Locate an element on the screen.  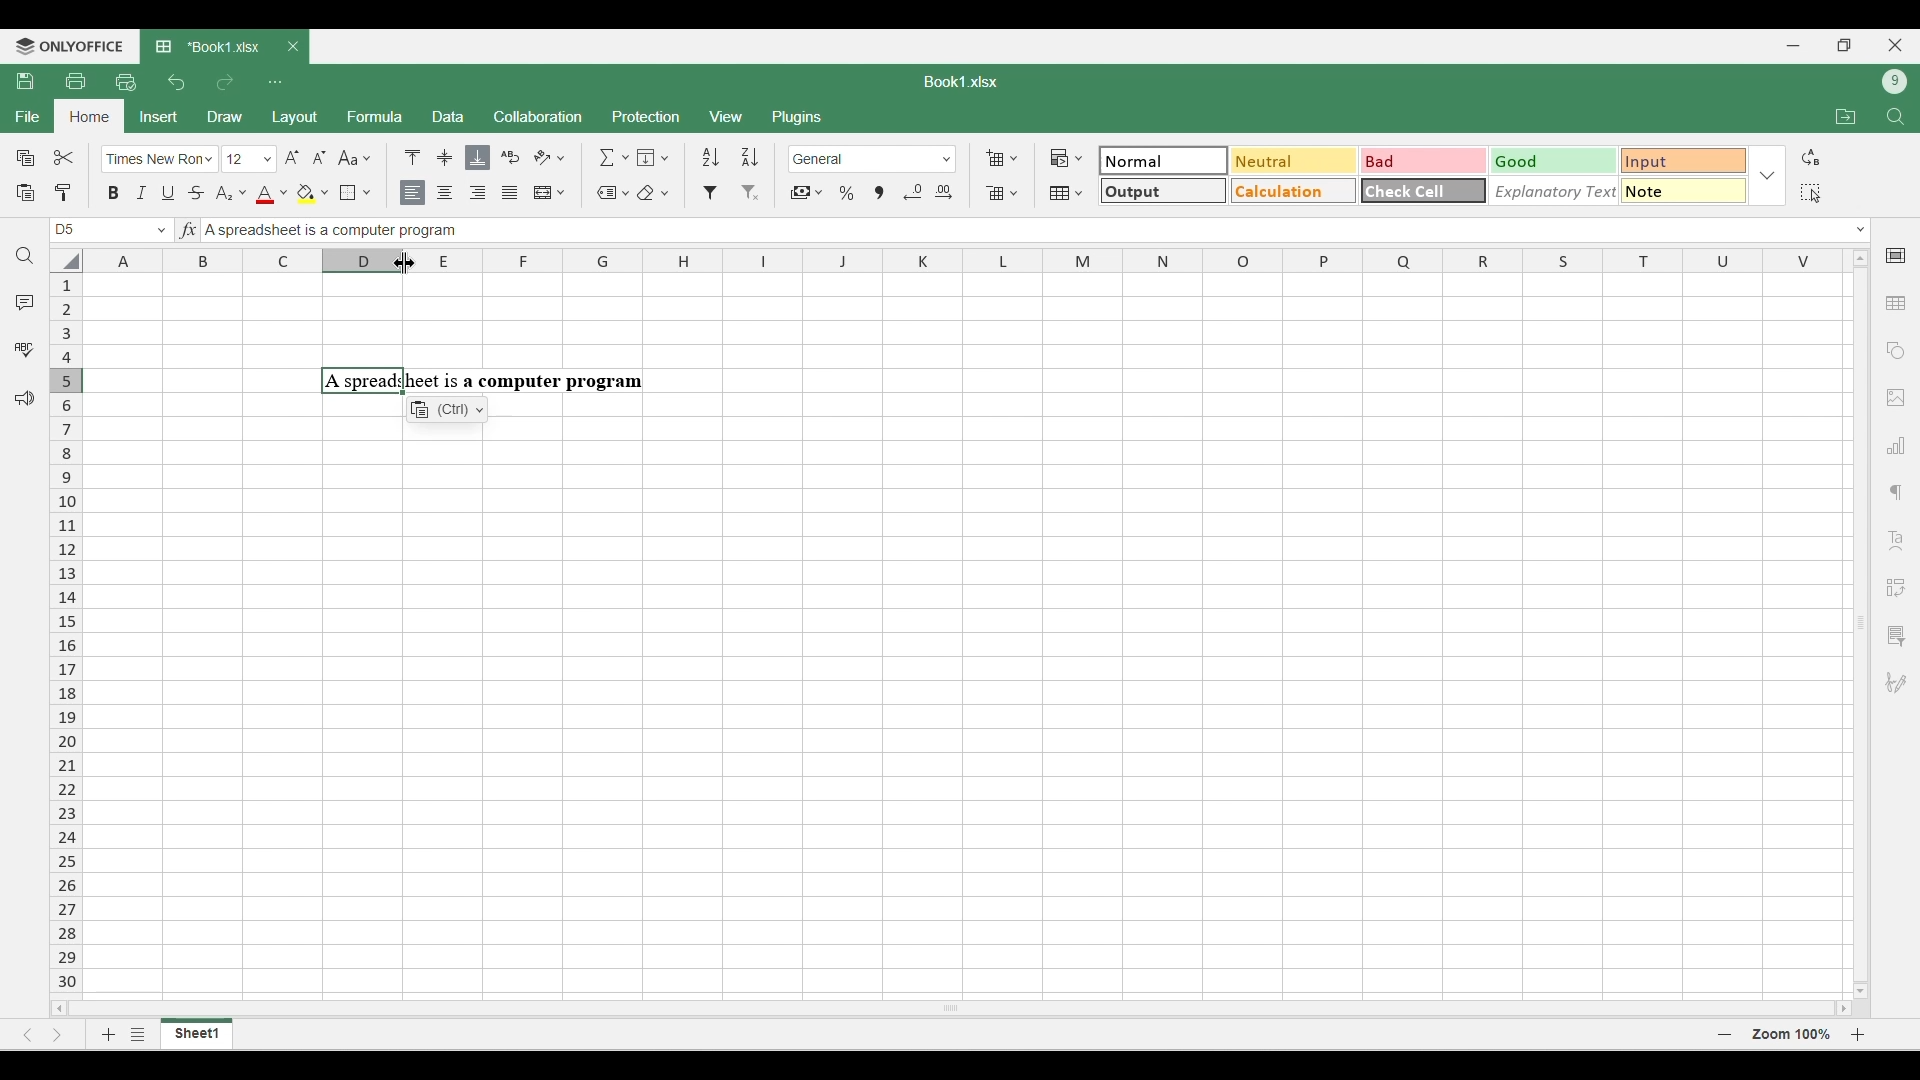
File menu is located at coordinates (27, 116).